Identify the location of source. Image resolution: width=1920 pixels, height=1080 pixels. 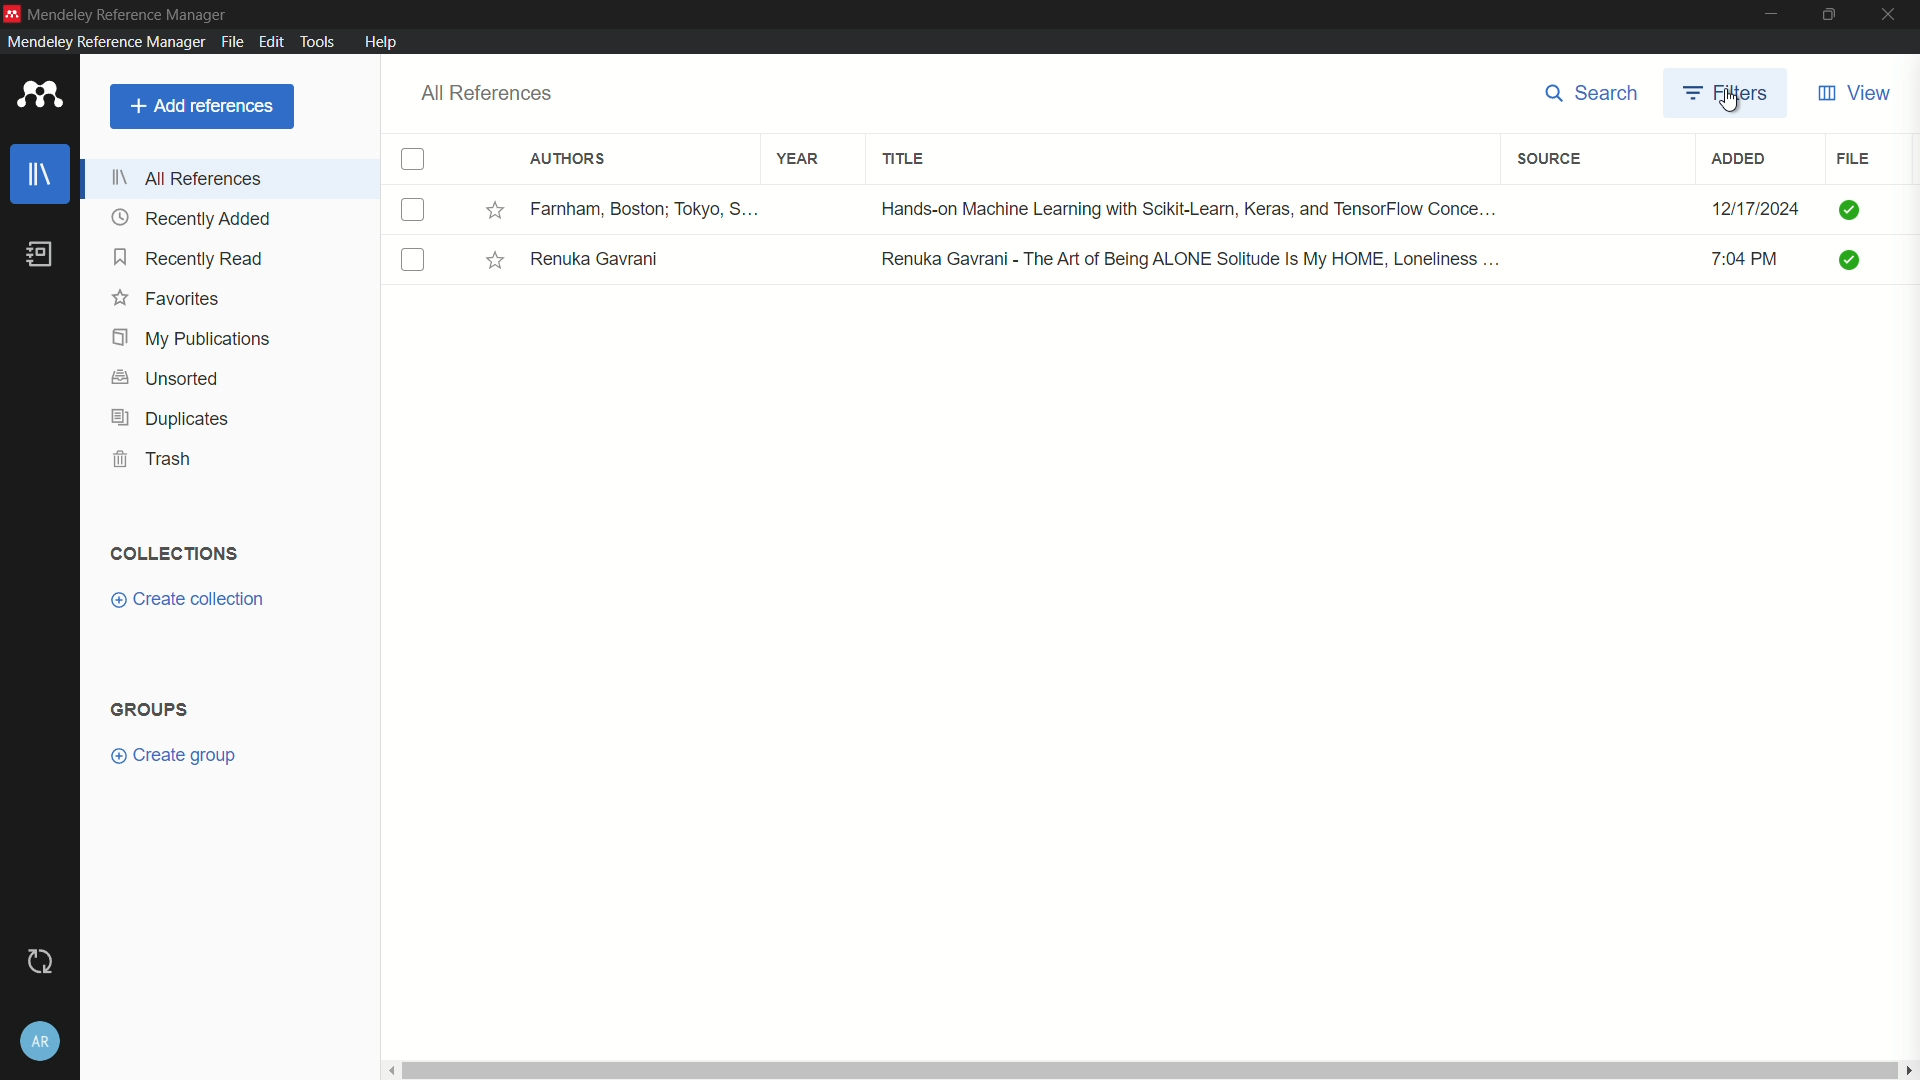
(1549, 159).